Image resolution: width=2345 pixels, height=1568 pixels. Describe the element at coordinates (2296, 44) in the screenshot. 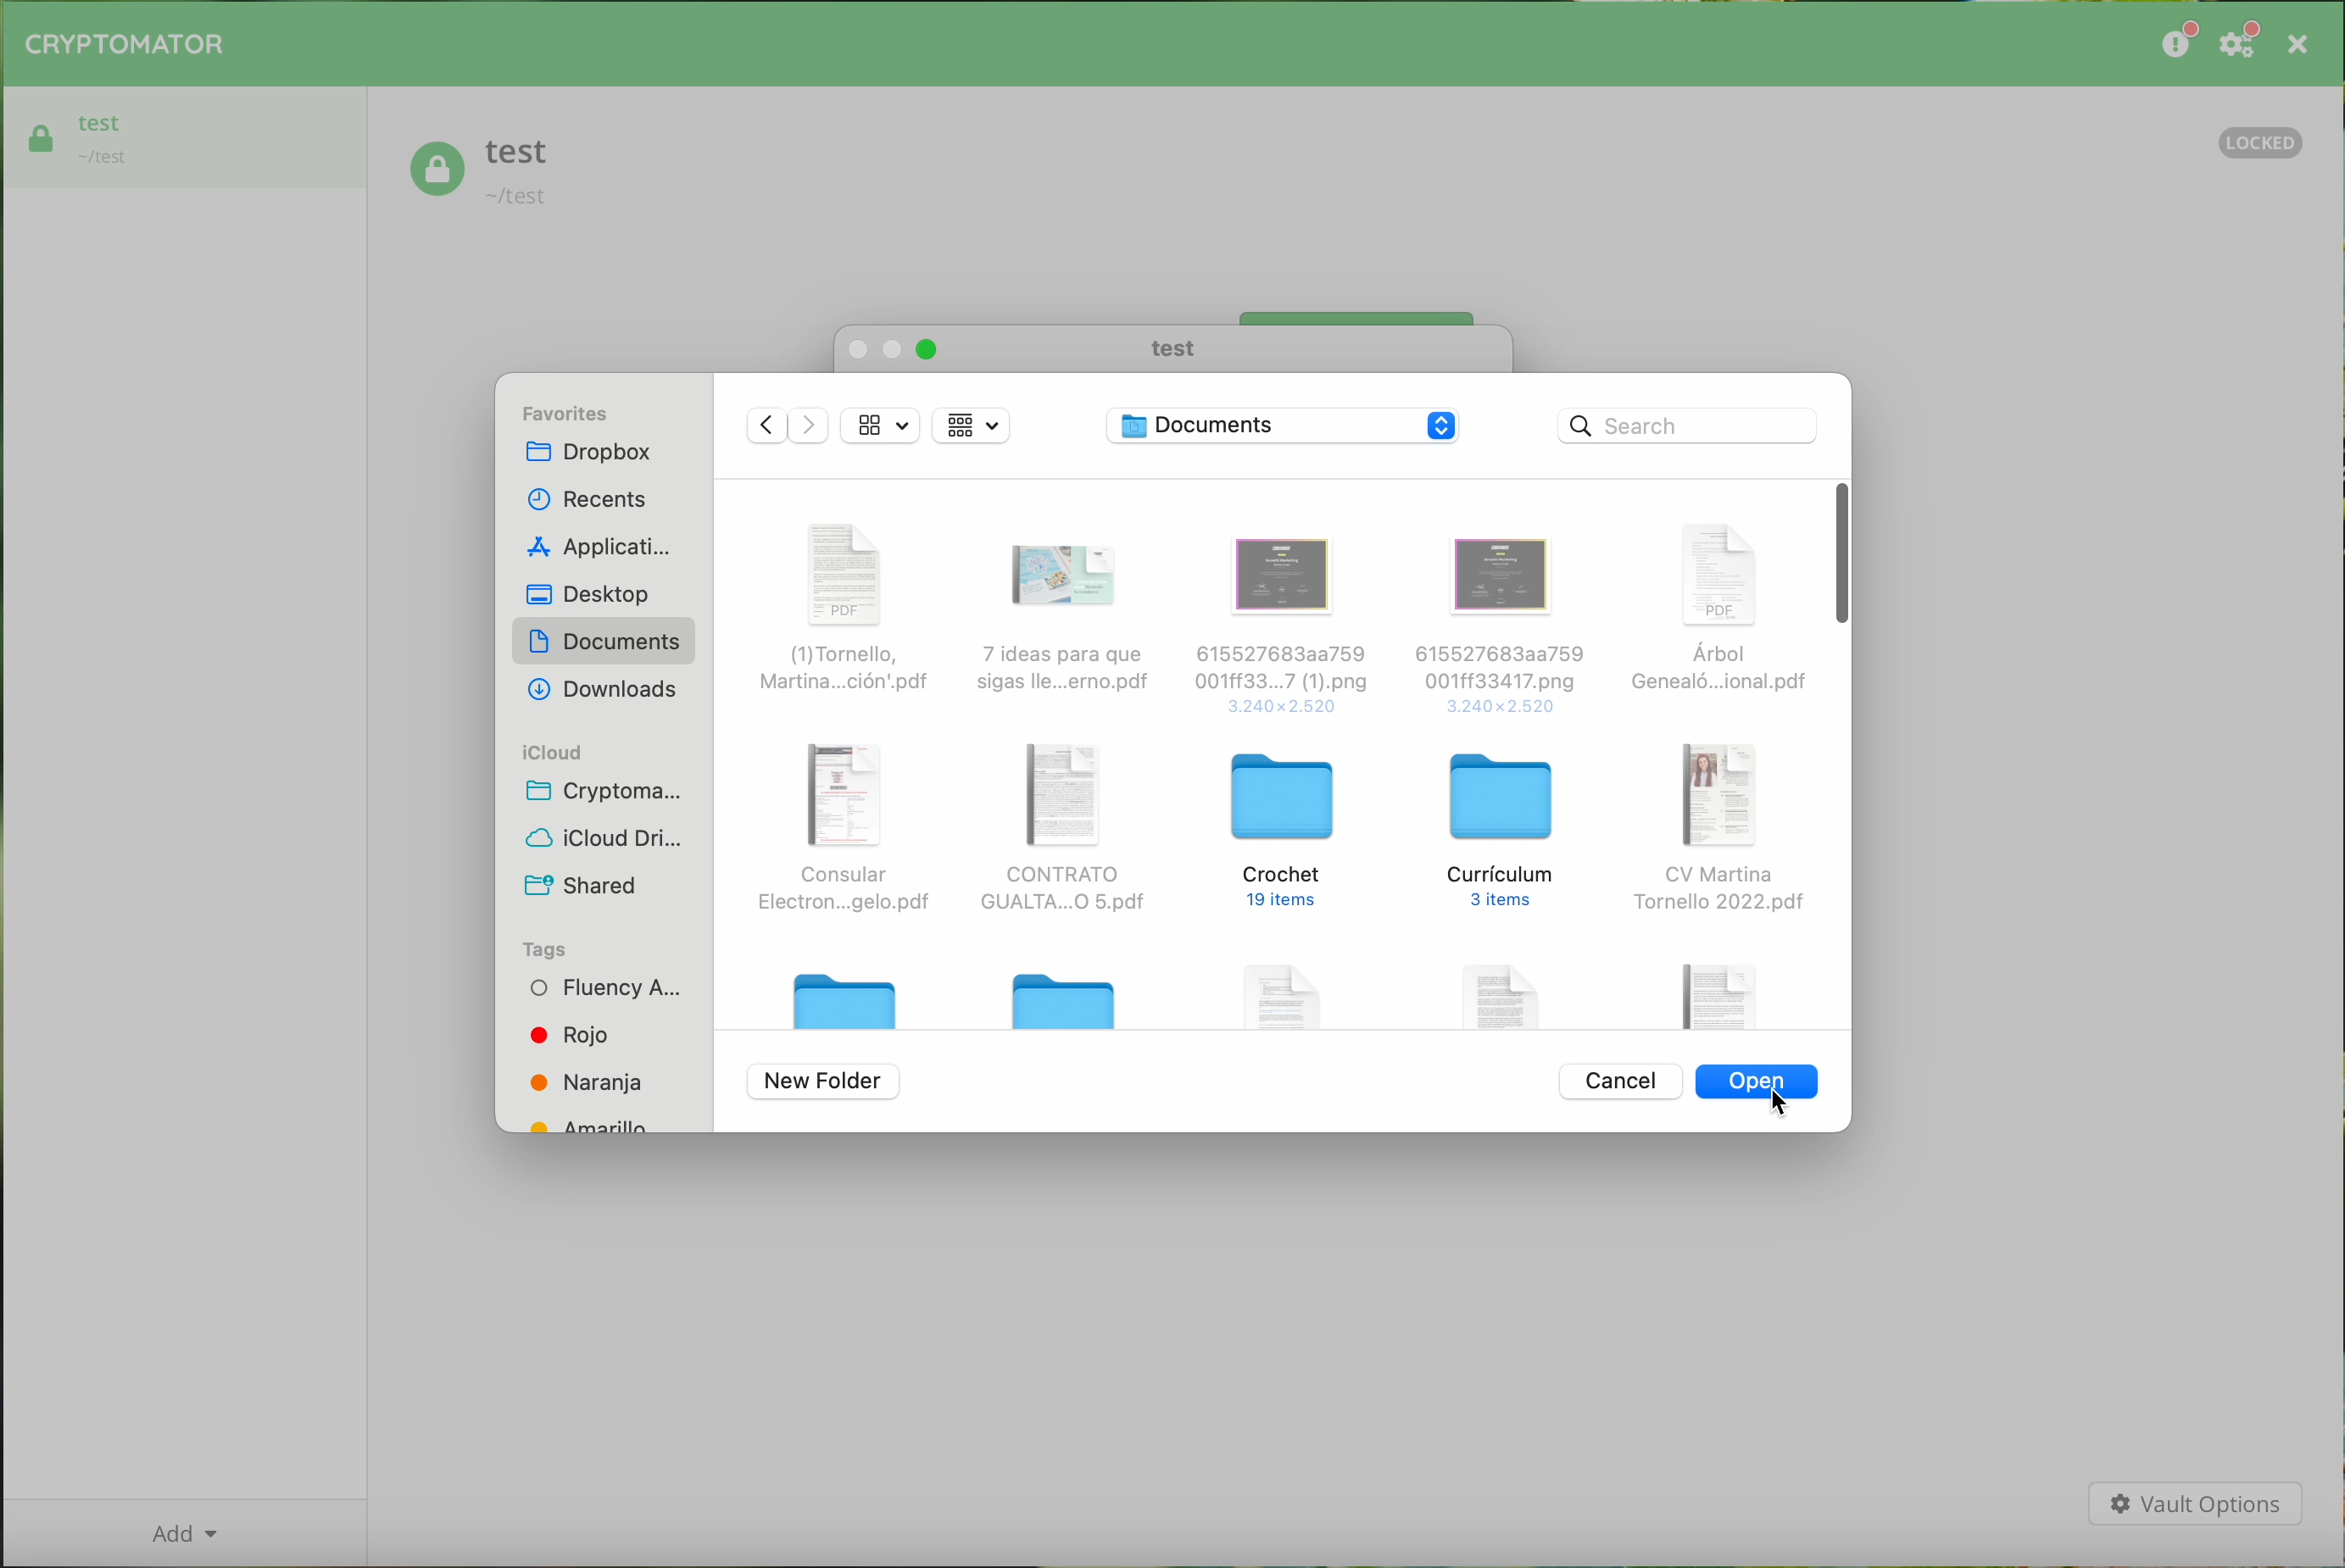

I see `close` at that location.